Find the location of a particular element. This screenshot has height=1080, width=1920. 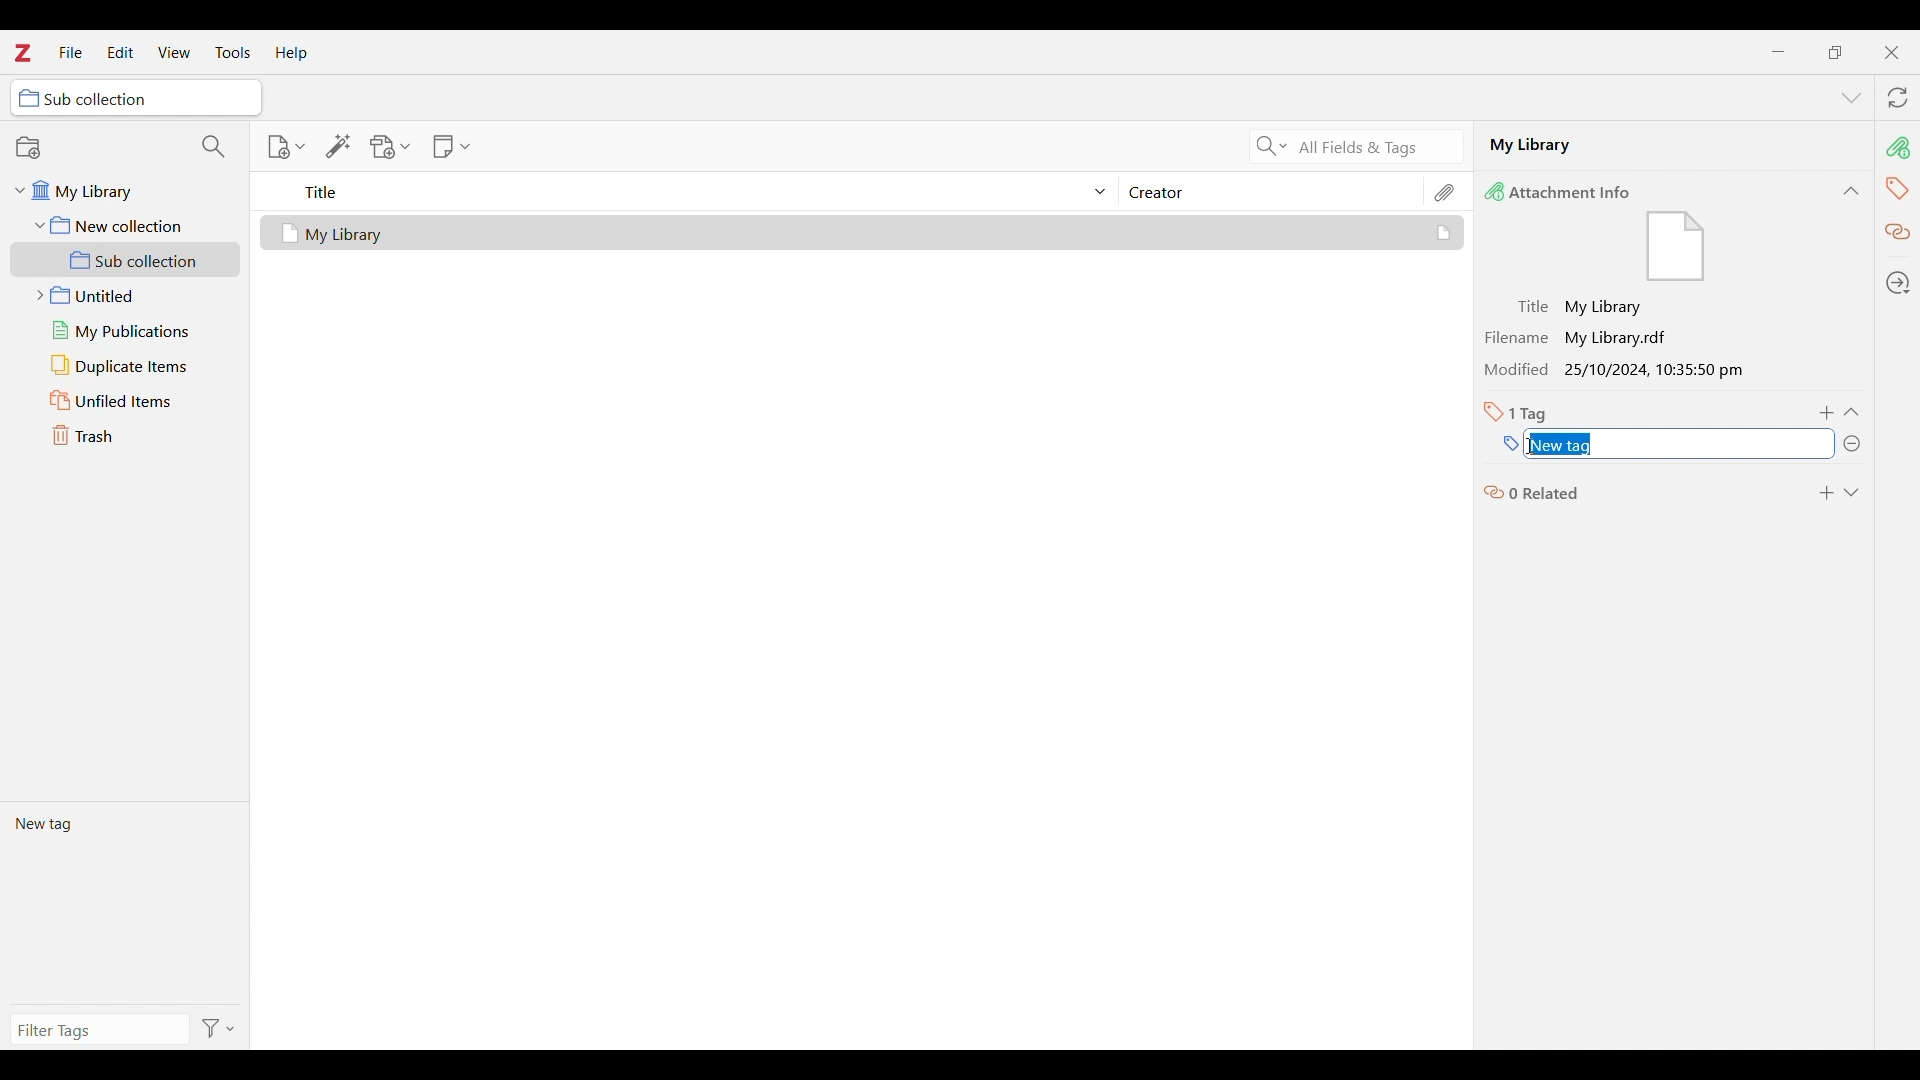

Locate is located at coordinates (1898, 283).